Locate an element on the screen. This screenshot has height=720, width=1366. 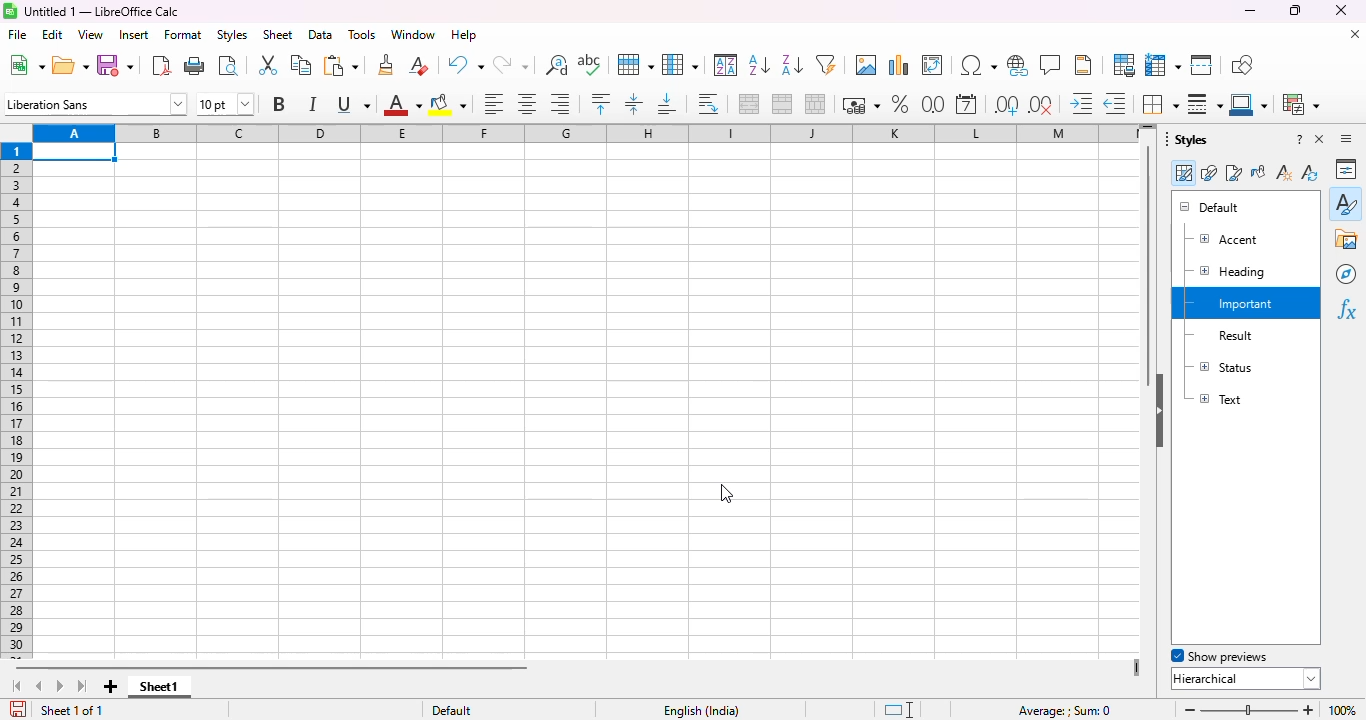
border style is located at coordinates (1205, 104).